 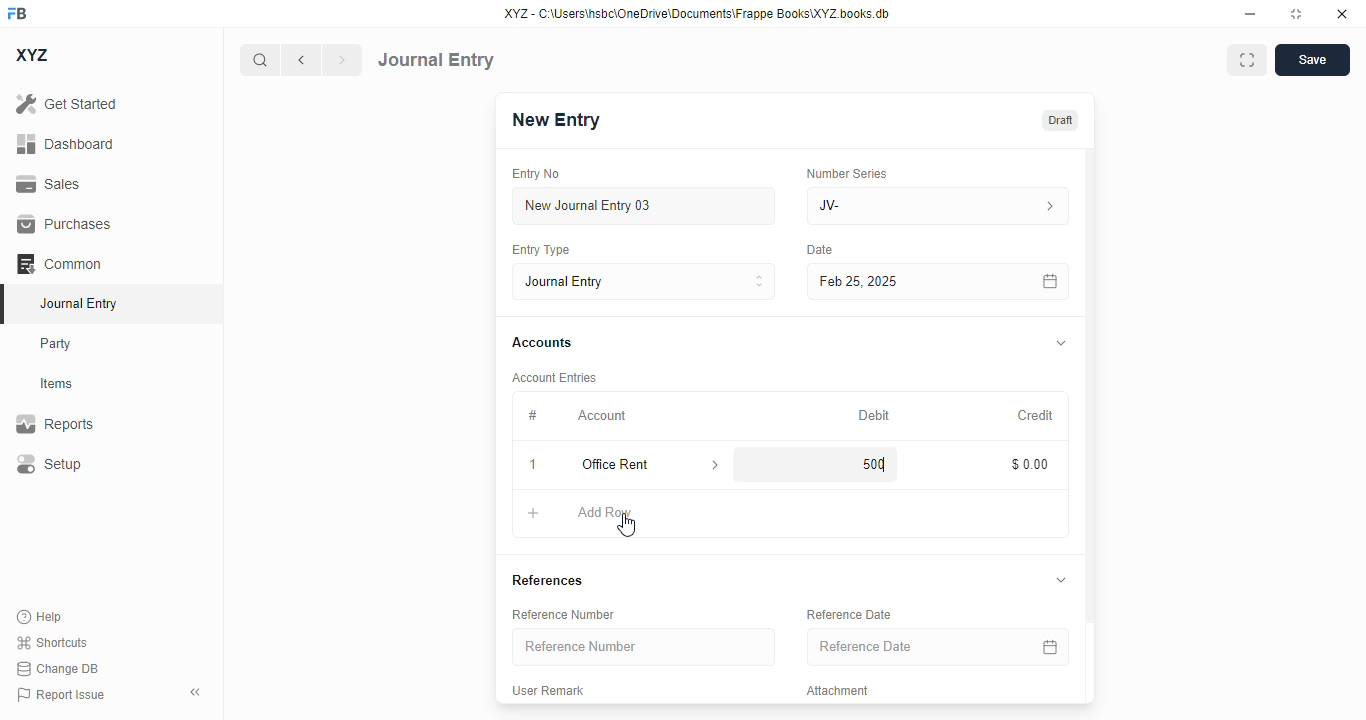 I want to click on party, so click(x=56, y=344).